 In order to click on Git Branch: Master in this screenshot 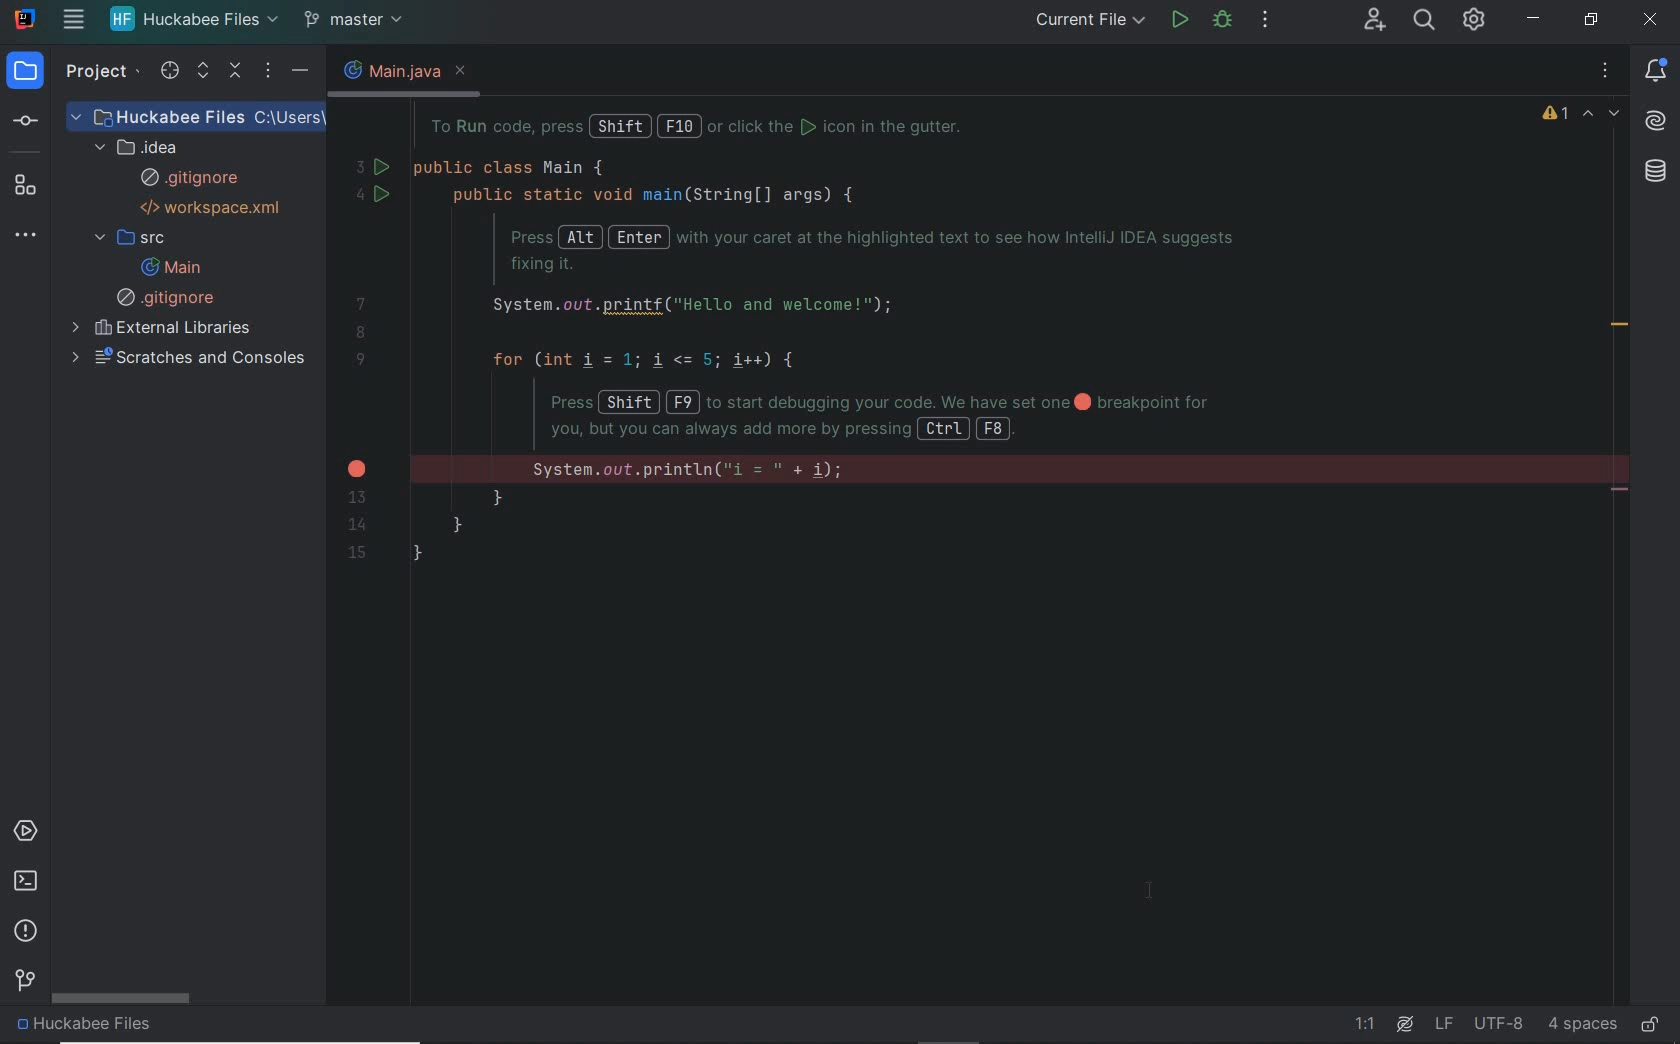, I will do `click(359, 20)`.